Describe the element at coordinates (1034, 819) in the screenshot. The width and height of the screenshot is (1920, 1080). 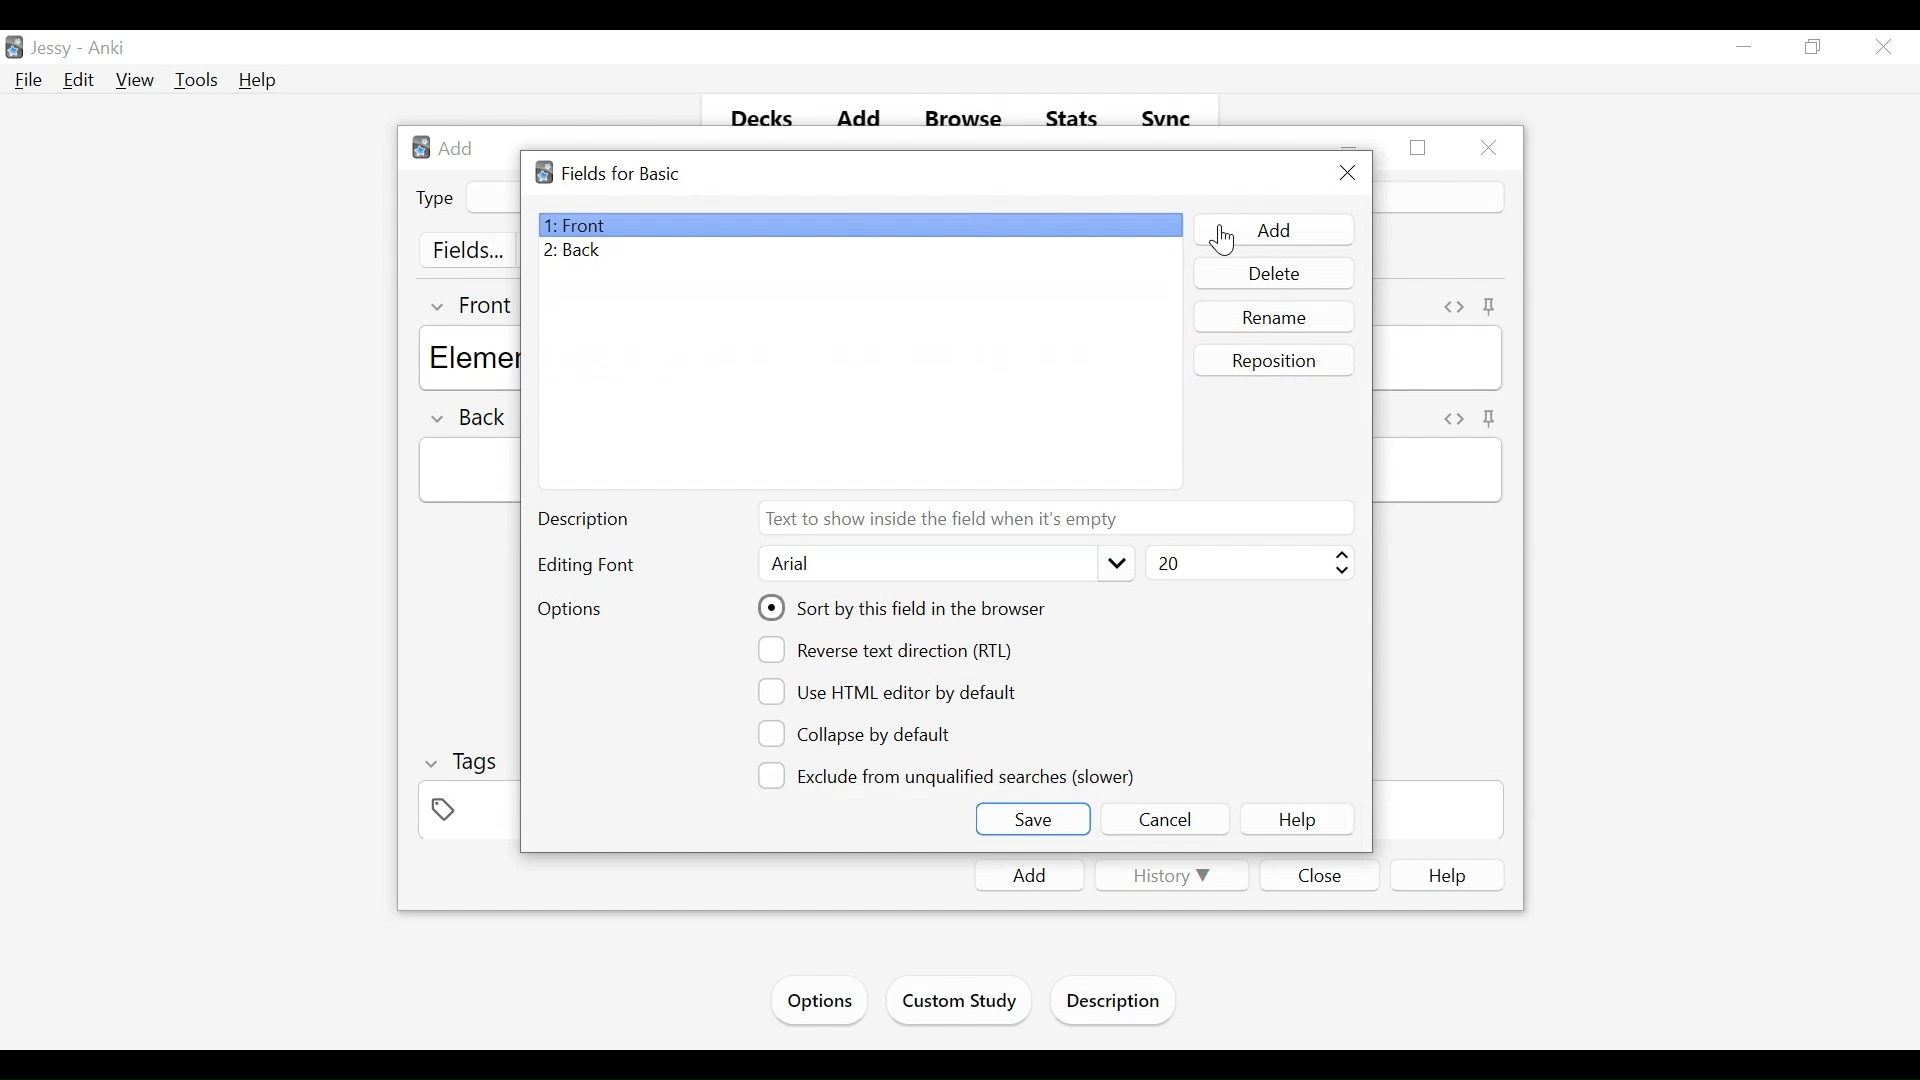
I see `Save` at that location.